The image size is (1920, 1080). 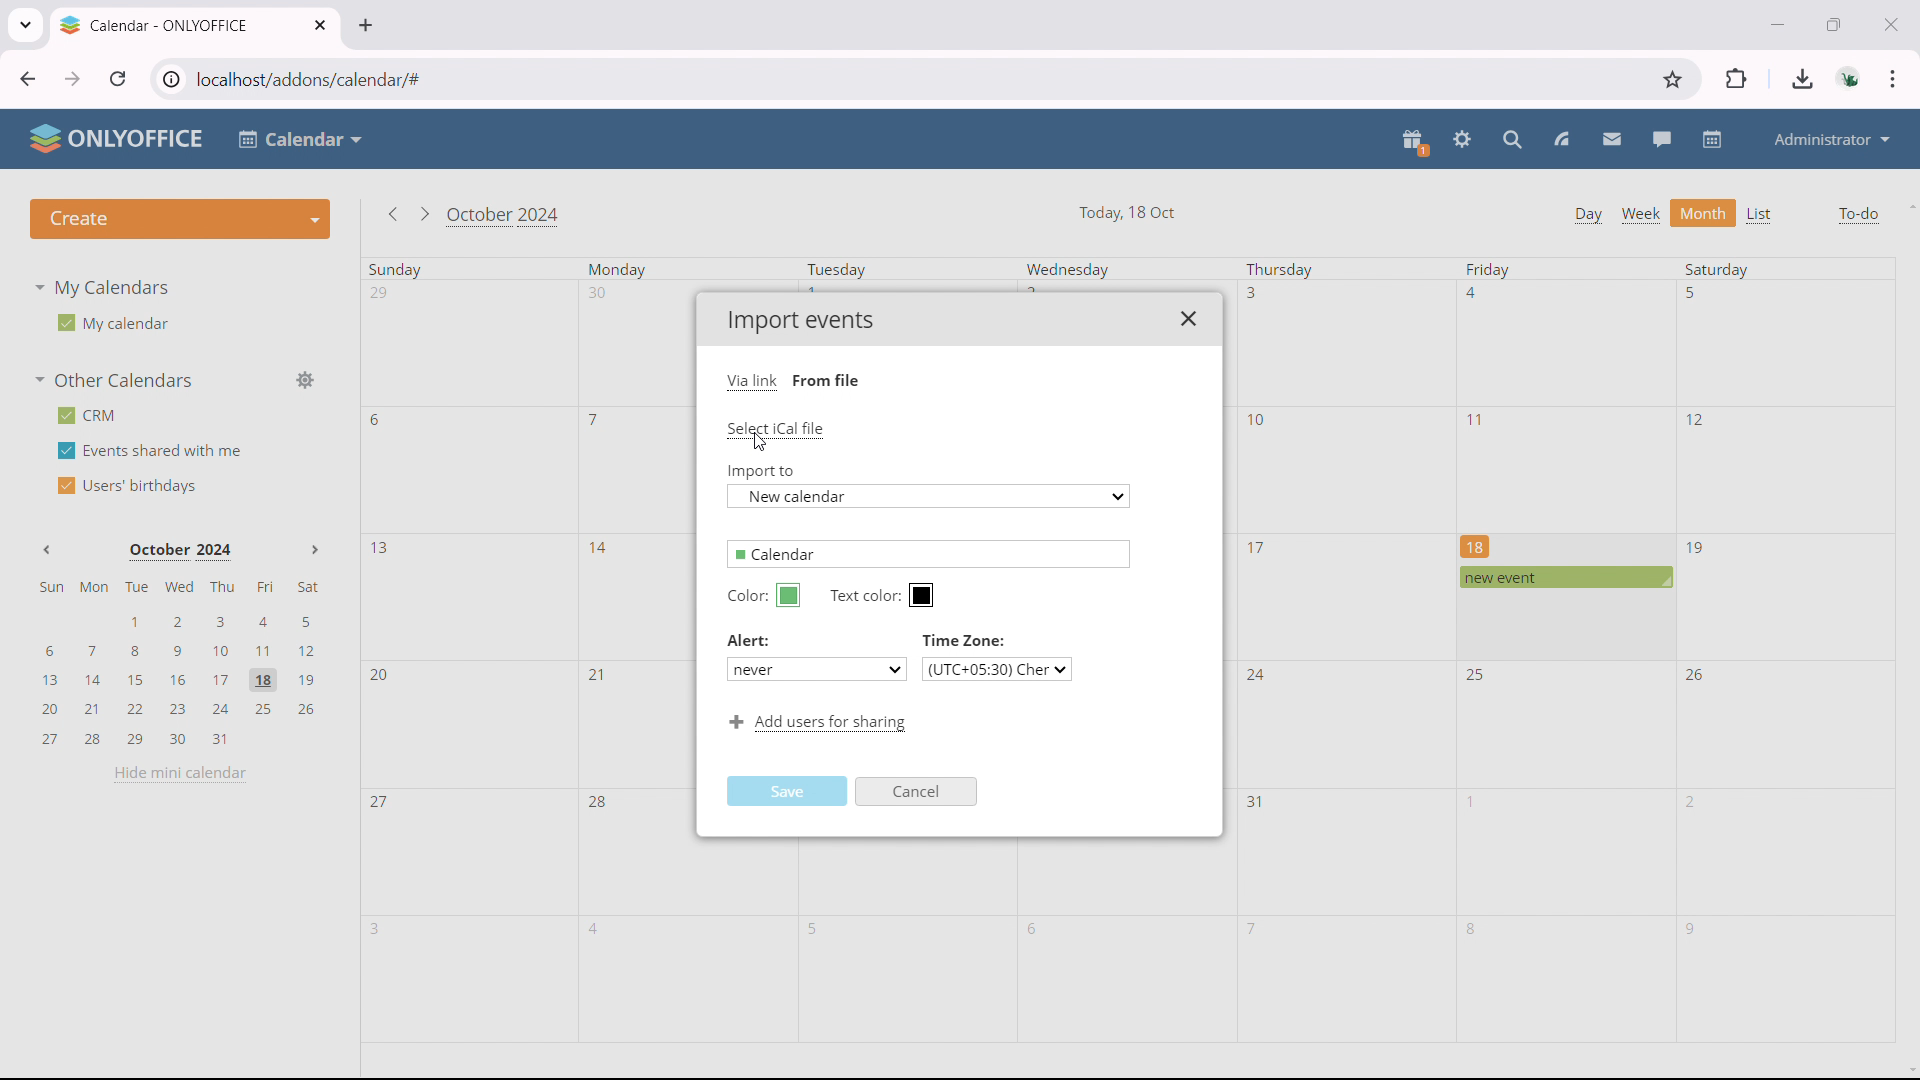 What do you see at coordinates (1697, 673) in the screenshot?
I see `26` at bounding box center [1697, 673].